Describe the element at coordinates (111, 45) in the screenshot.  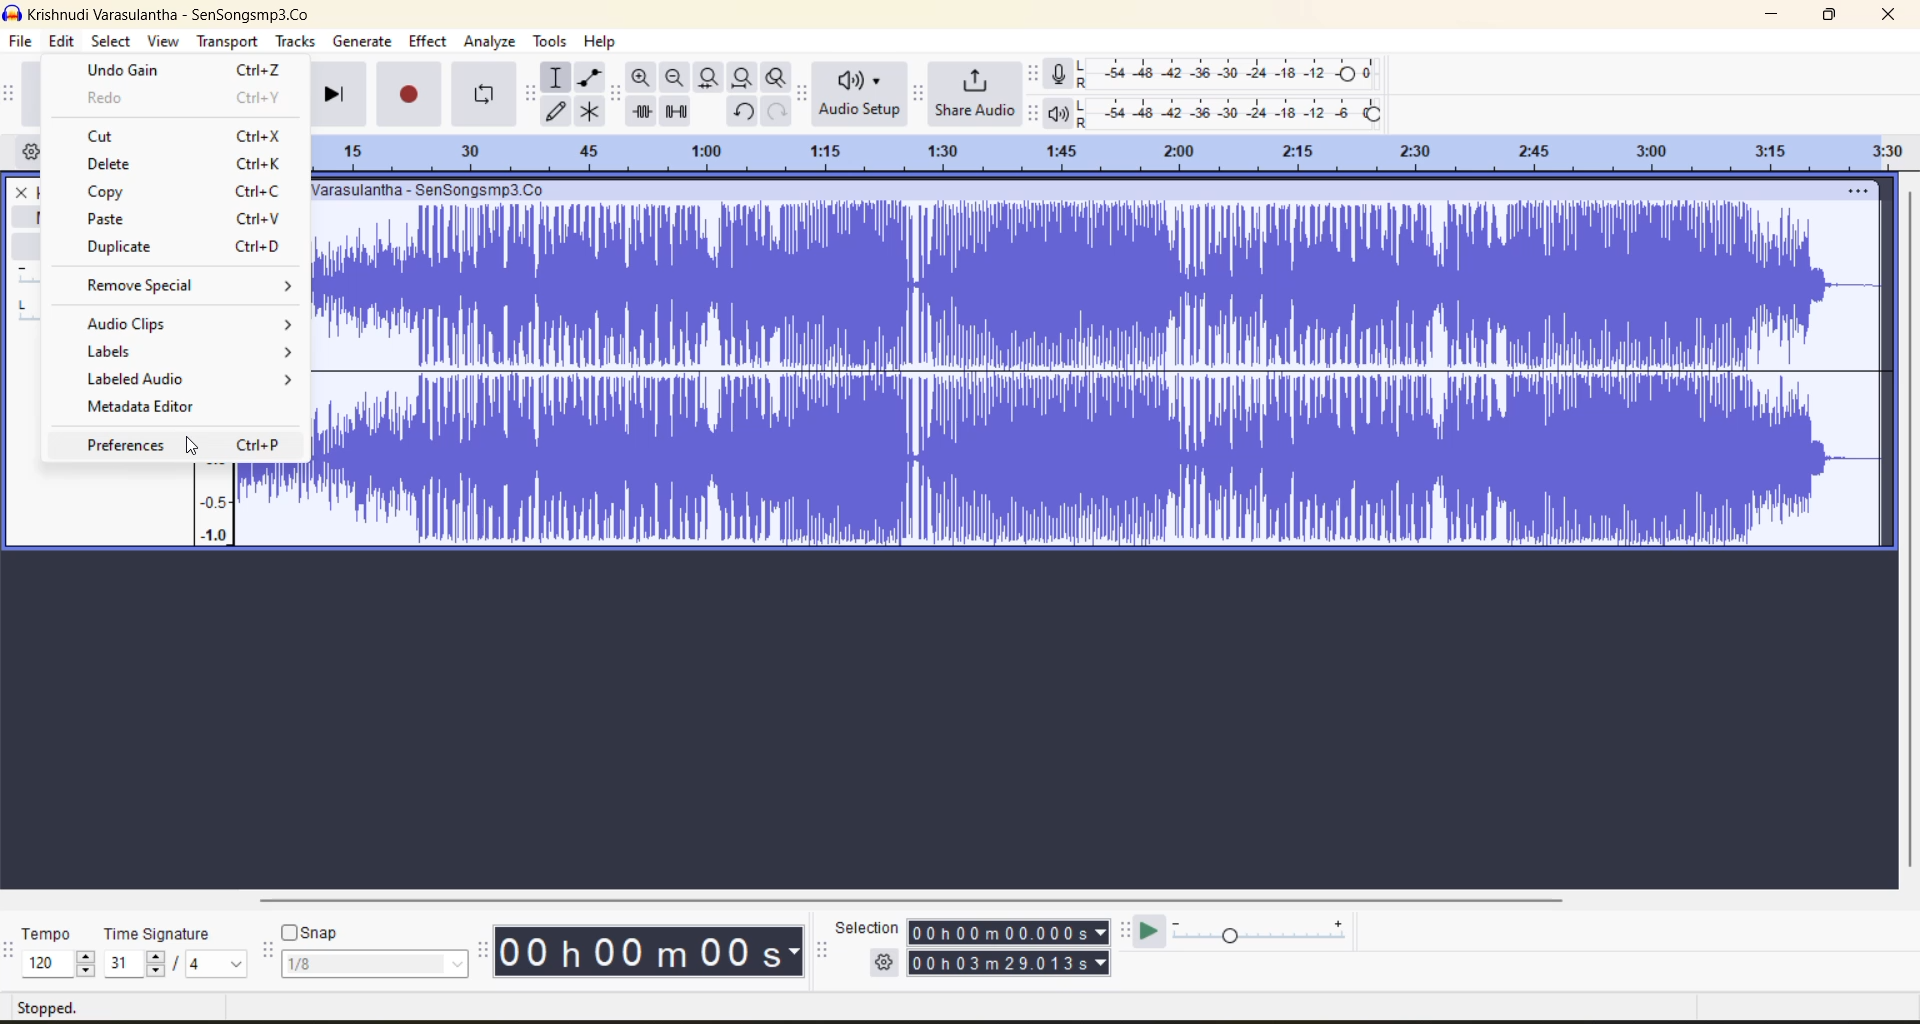
I see `select` at that location.